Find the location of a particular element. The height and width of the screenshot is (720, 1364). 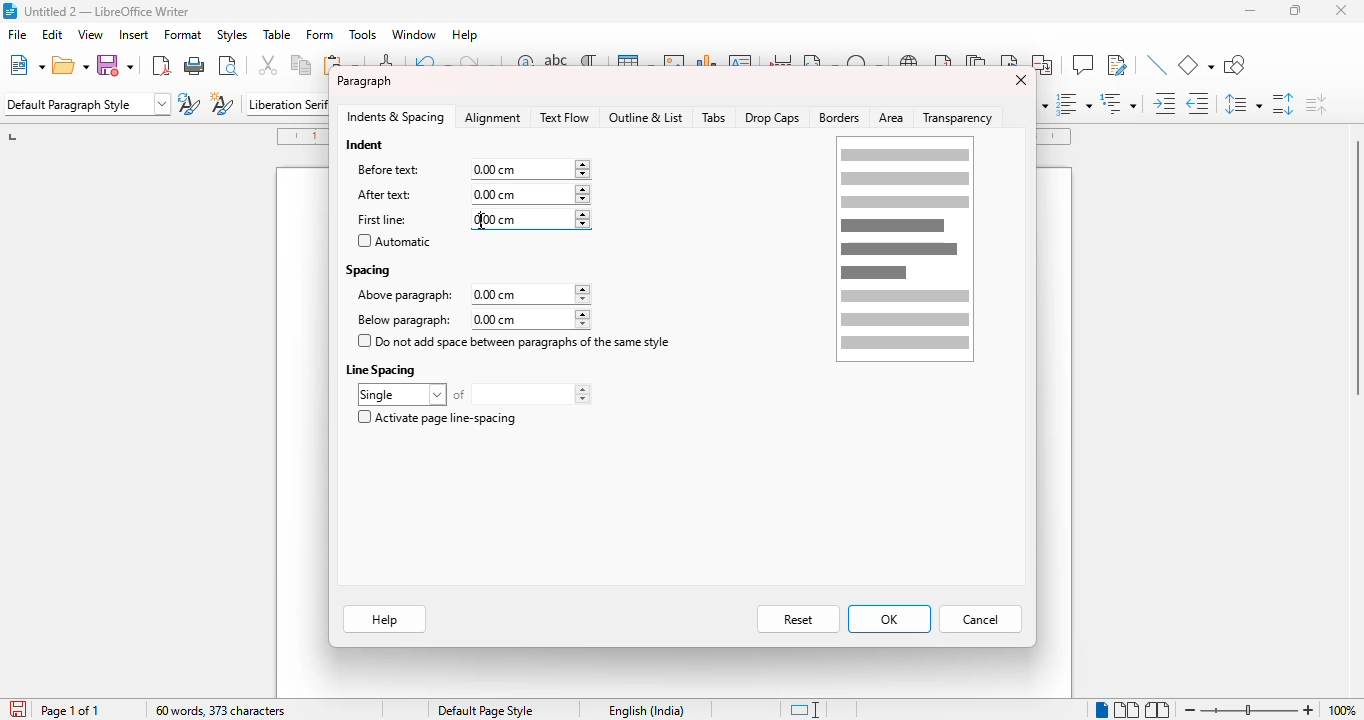

zoom out is located at coordinates (1190, 710).